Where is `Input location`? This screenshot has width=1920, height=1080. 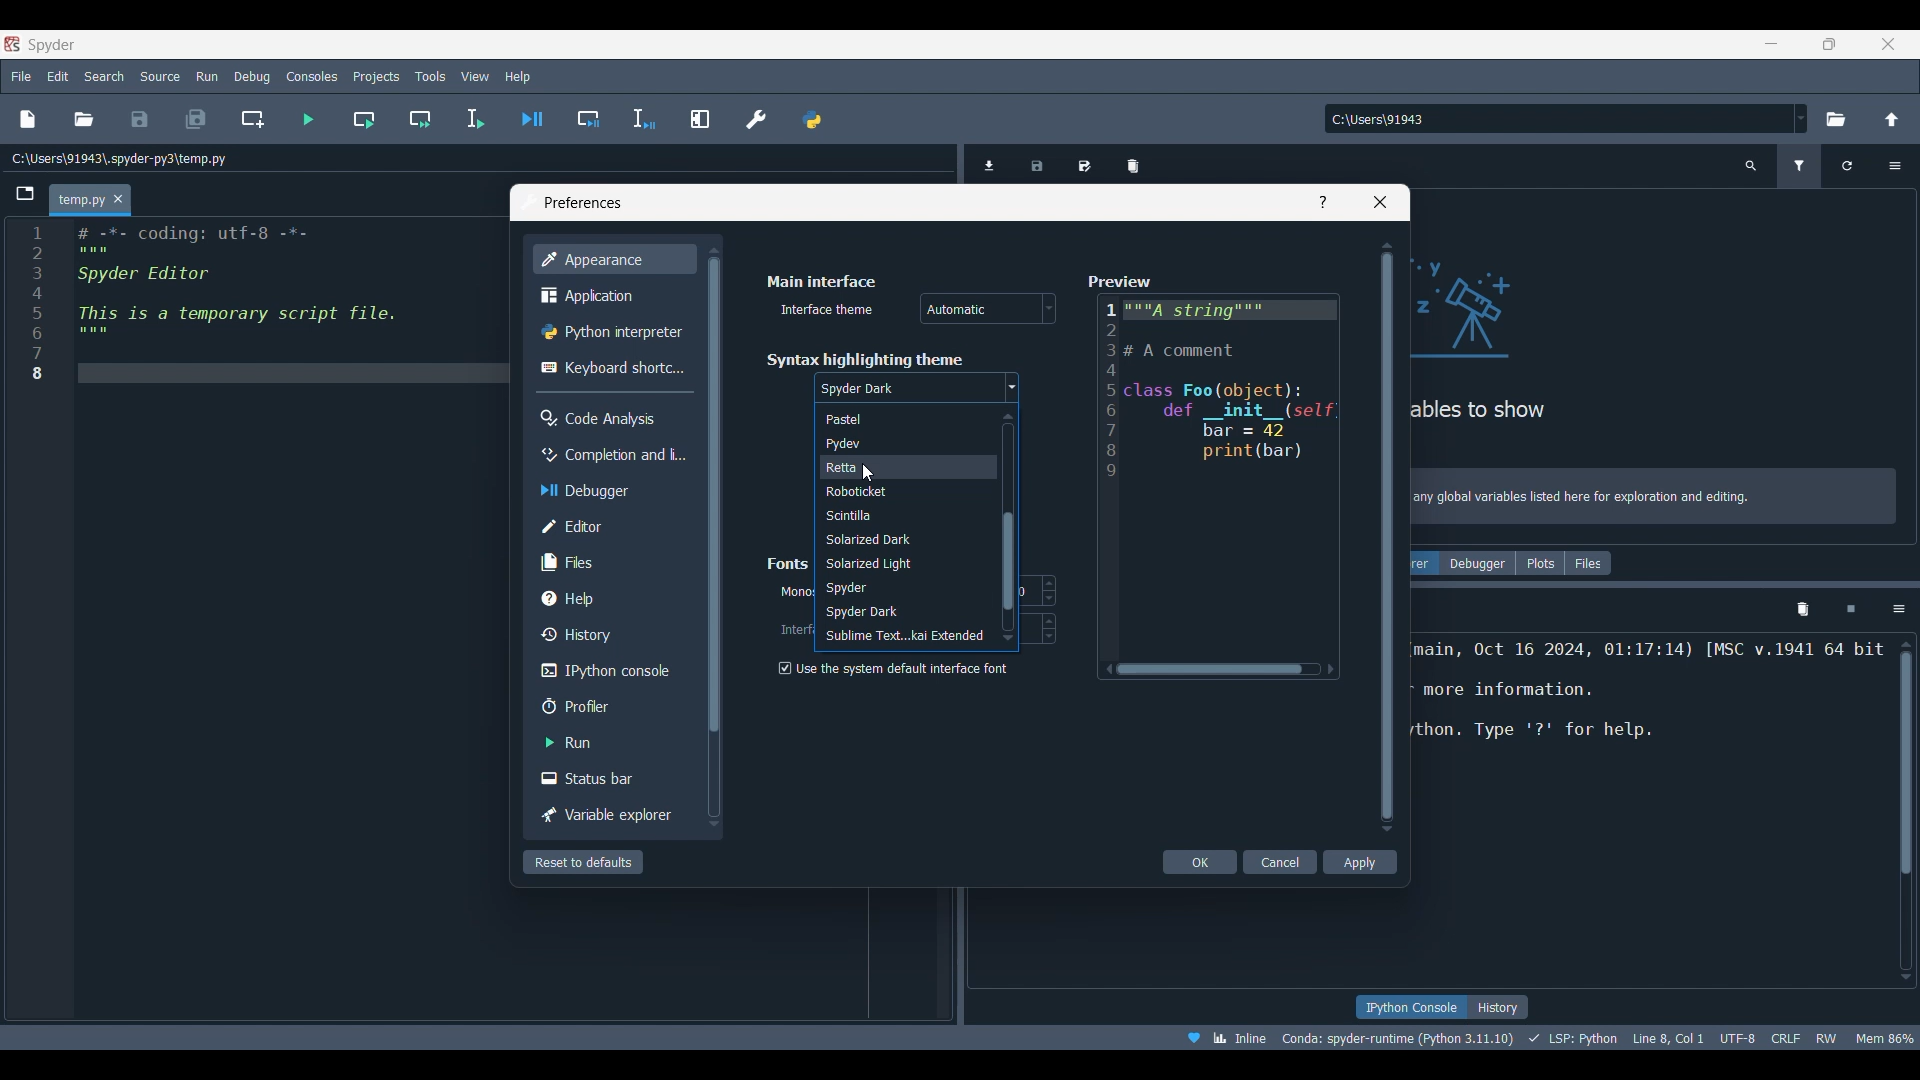 Input location is located at coordinates (1558, 119).